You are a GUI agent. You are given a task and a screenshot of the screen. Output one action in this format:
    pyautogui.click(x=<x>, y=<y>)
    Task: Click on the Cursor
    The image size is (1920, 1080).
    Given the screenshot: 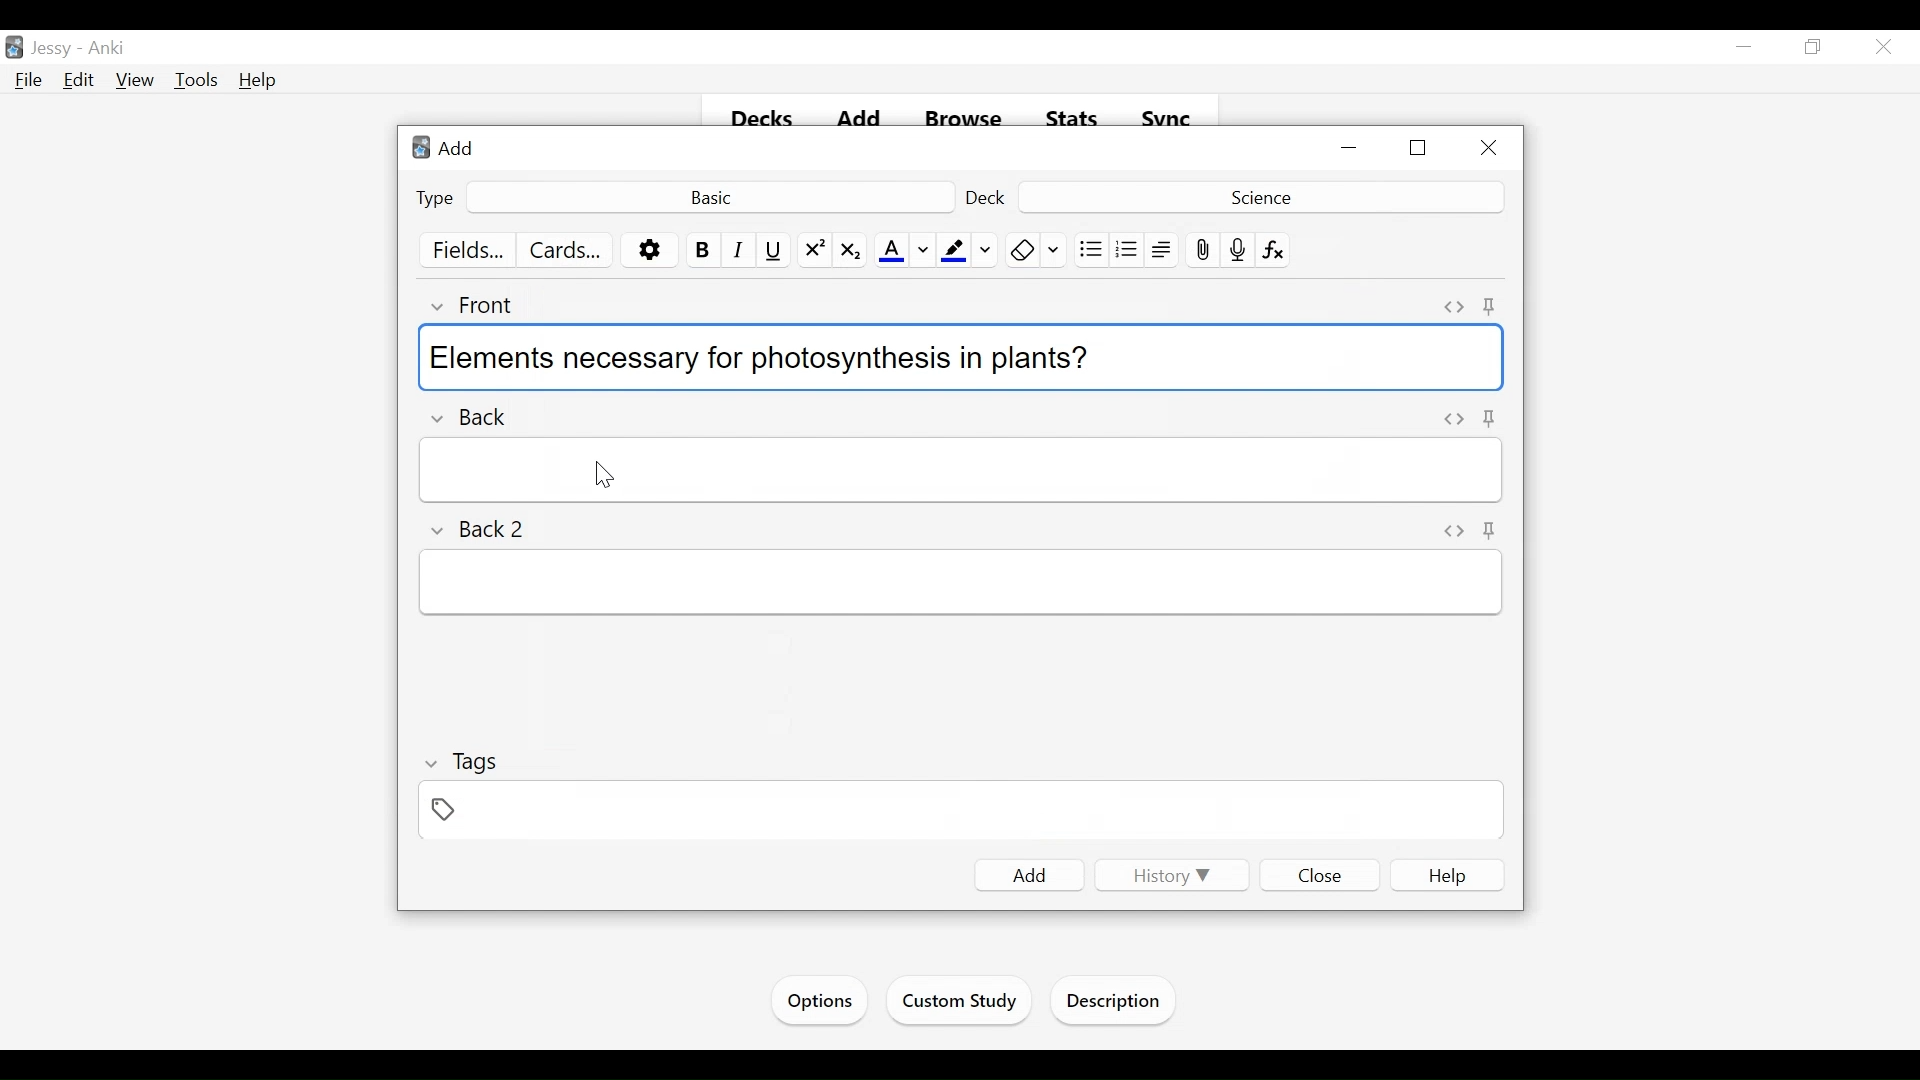 What is the action you would take?
    pyautogui.click(x=602, y=472)
    